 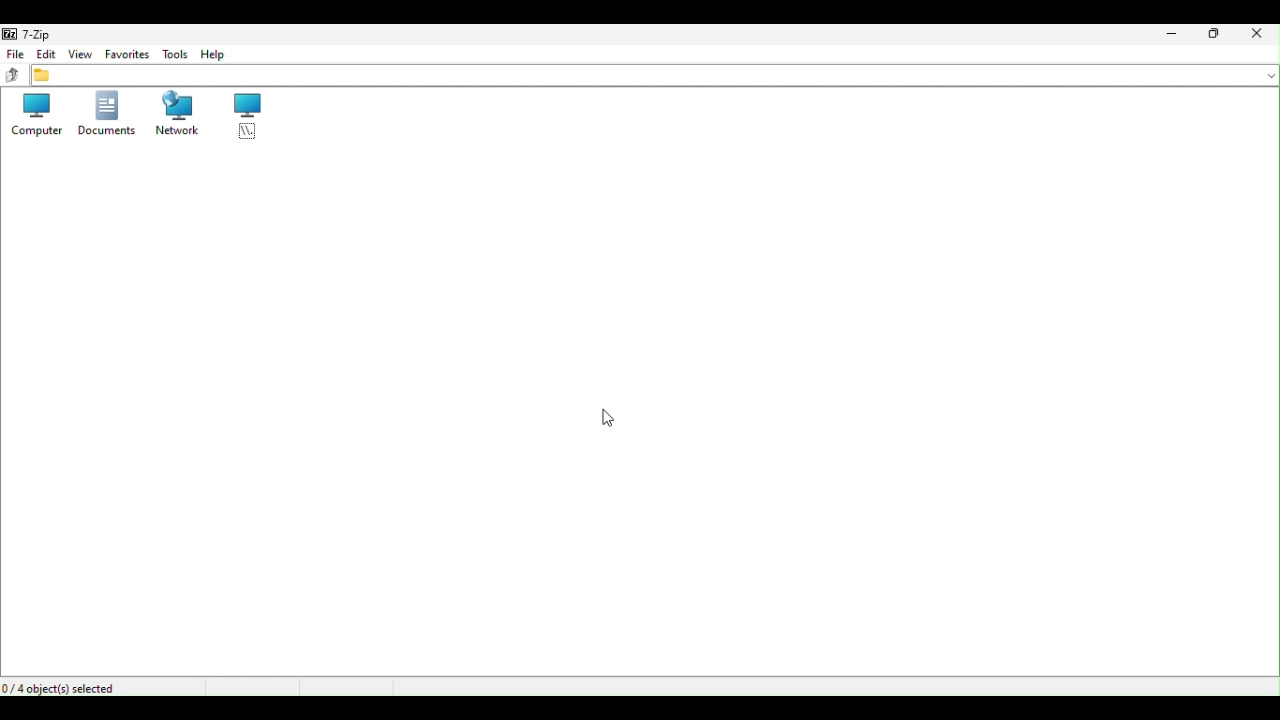 What do you see at coordinates (1215, 34) in the screenshot?
I see `Restore` at bounding box center [1215, 34].